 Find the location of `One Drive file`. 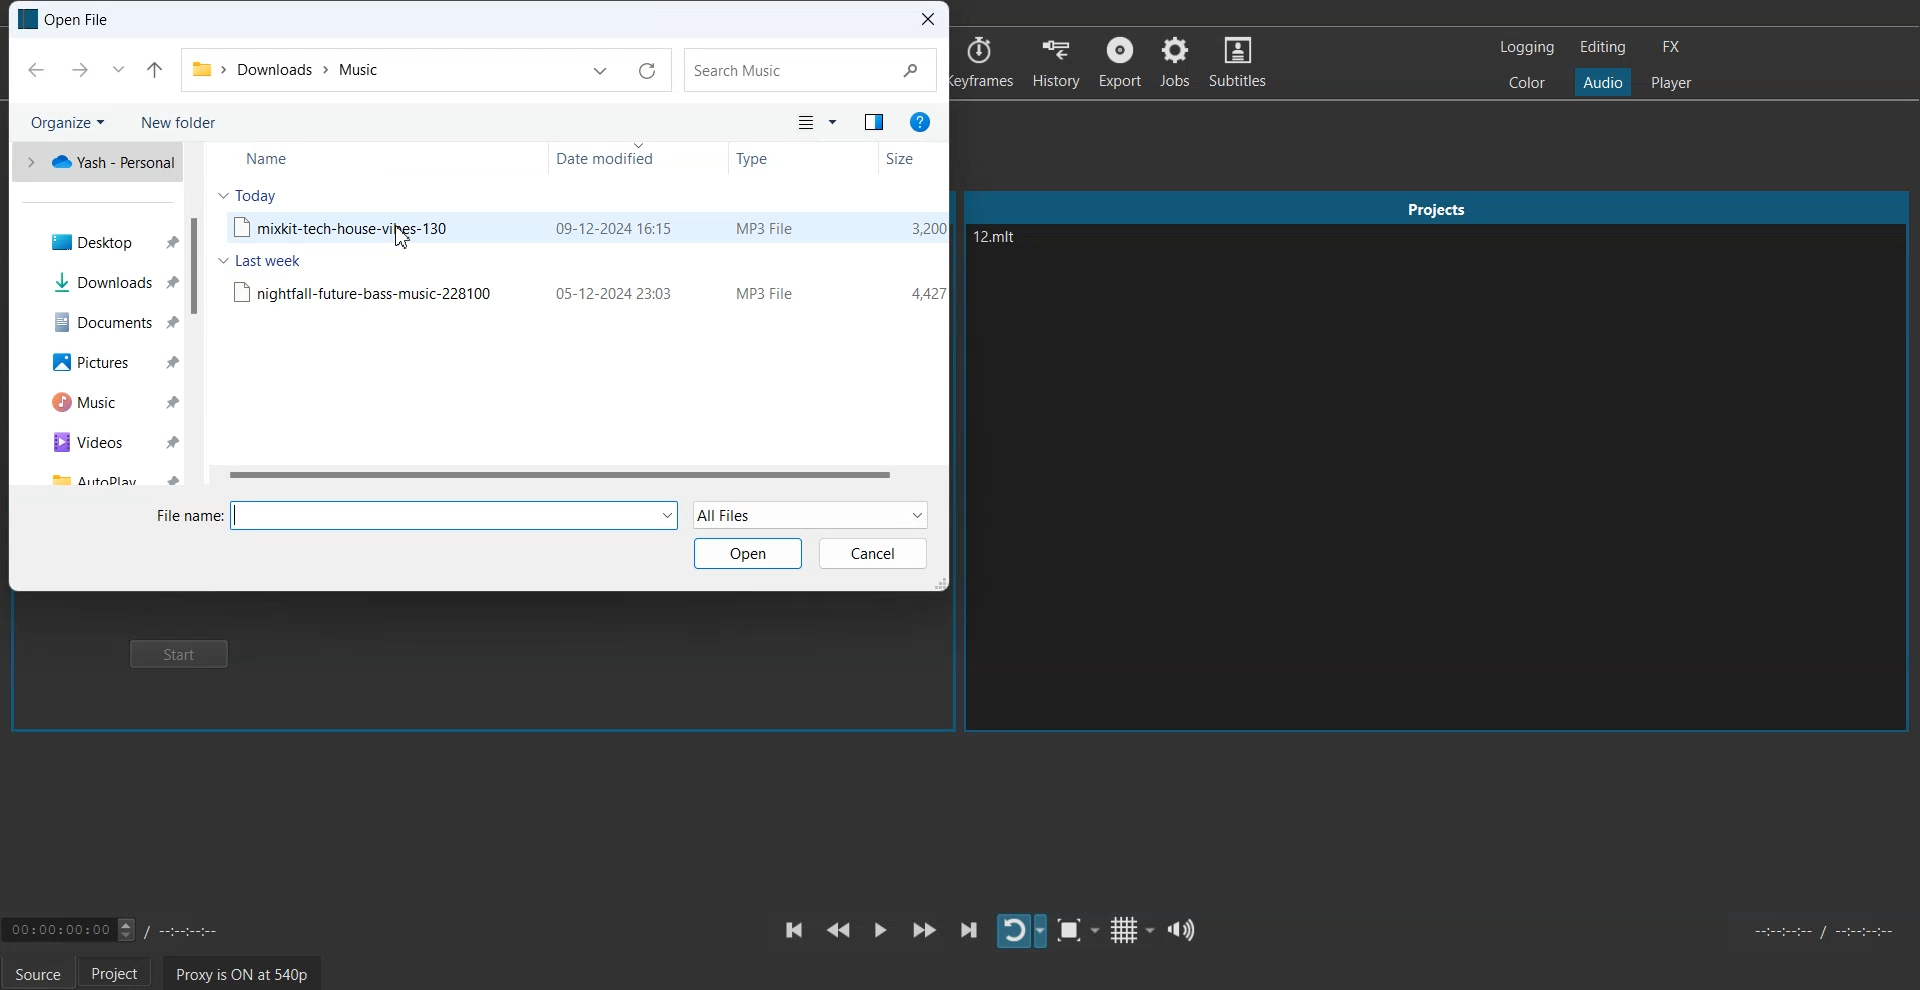

One Drive file is located at coordinates (95, 161).